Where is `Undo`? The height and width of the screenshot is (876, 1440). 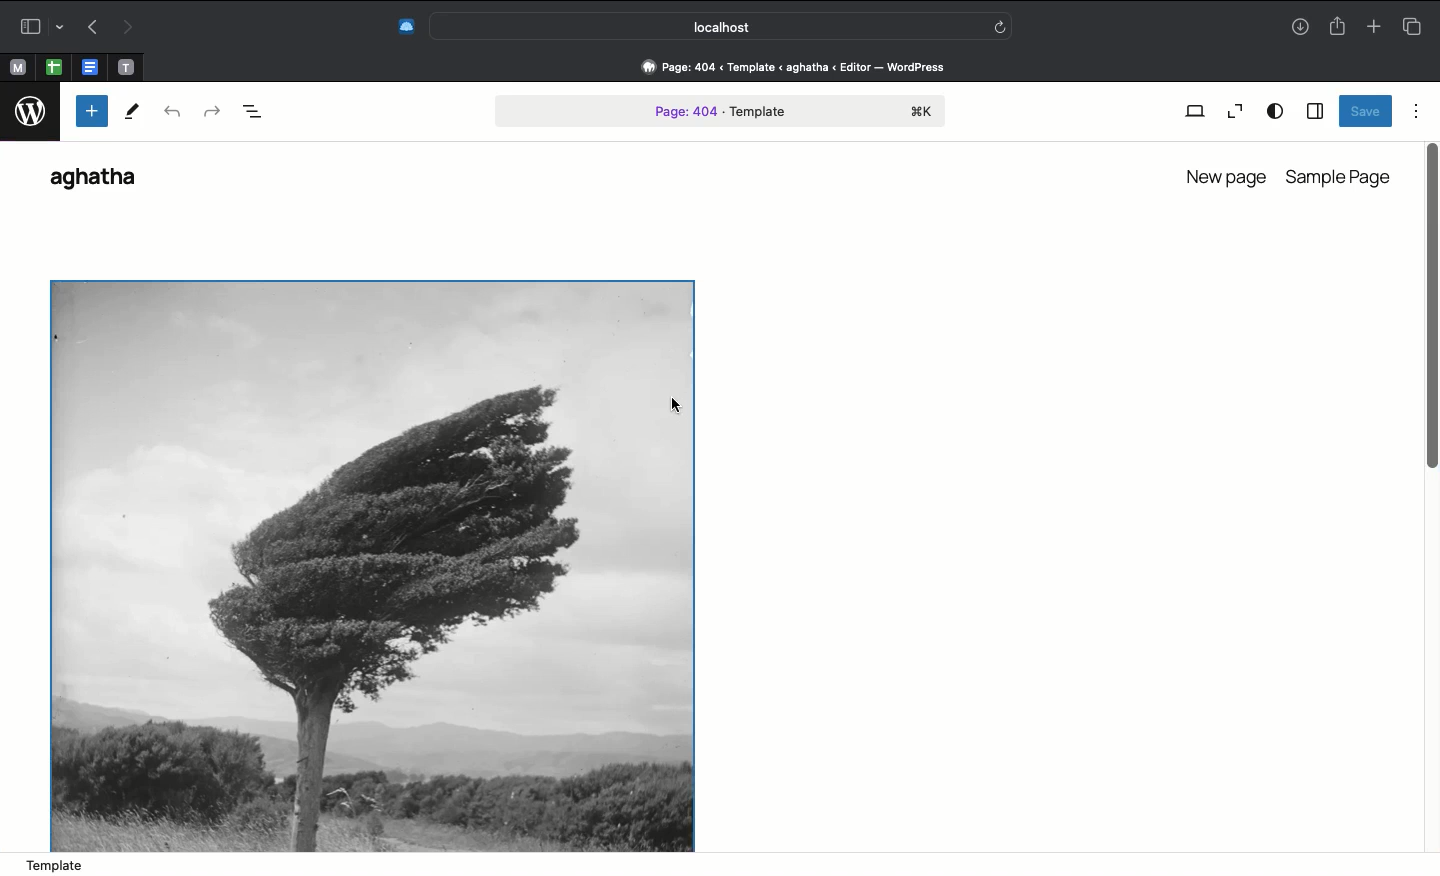
Undo is located at coordinates (174, 115).